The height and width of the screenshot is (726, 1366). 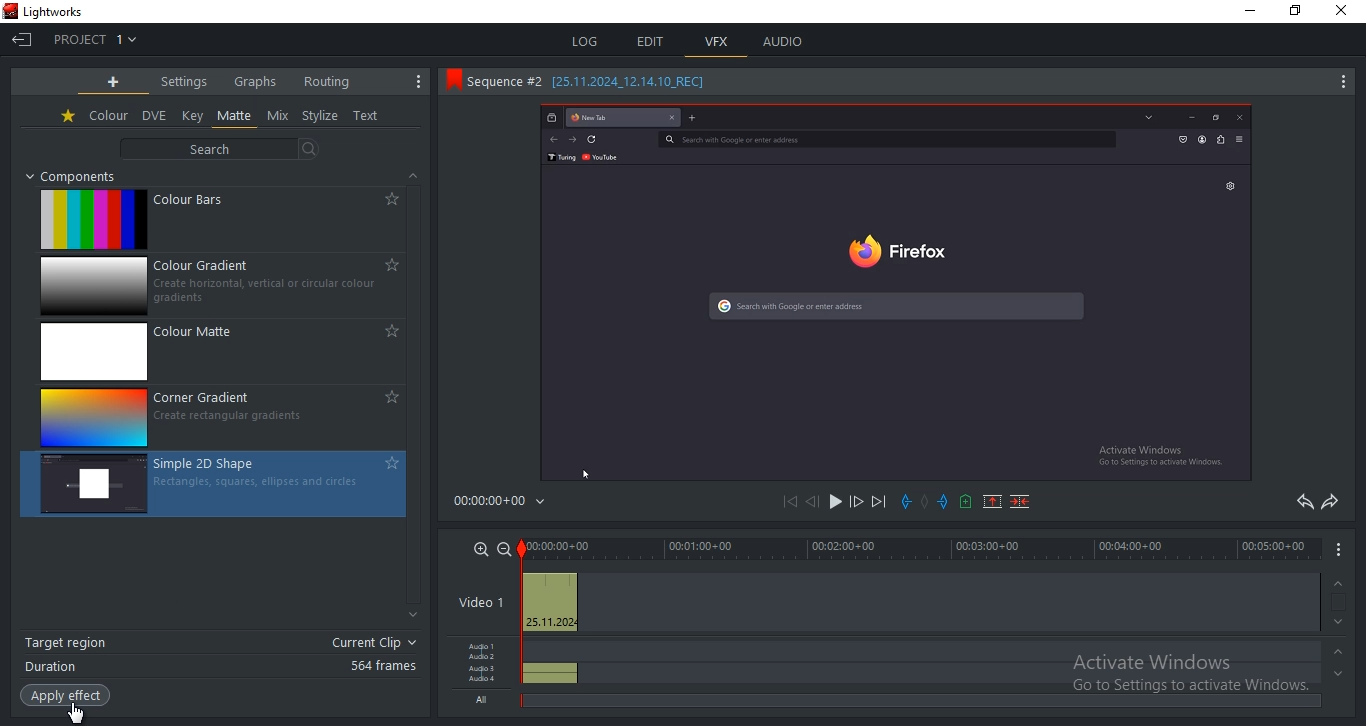 What do you see at coordinates (990, 500) in the screenshot?
I see `remove a marked section` at bounding box center [990, 500].